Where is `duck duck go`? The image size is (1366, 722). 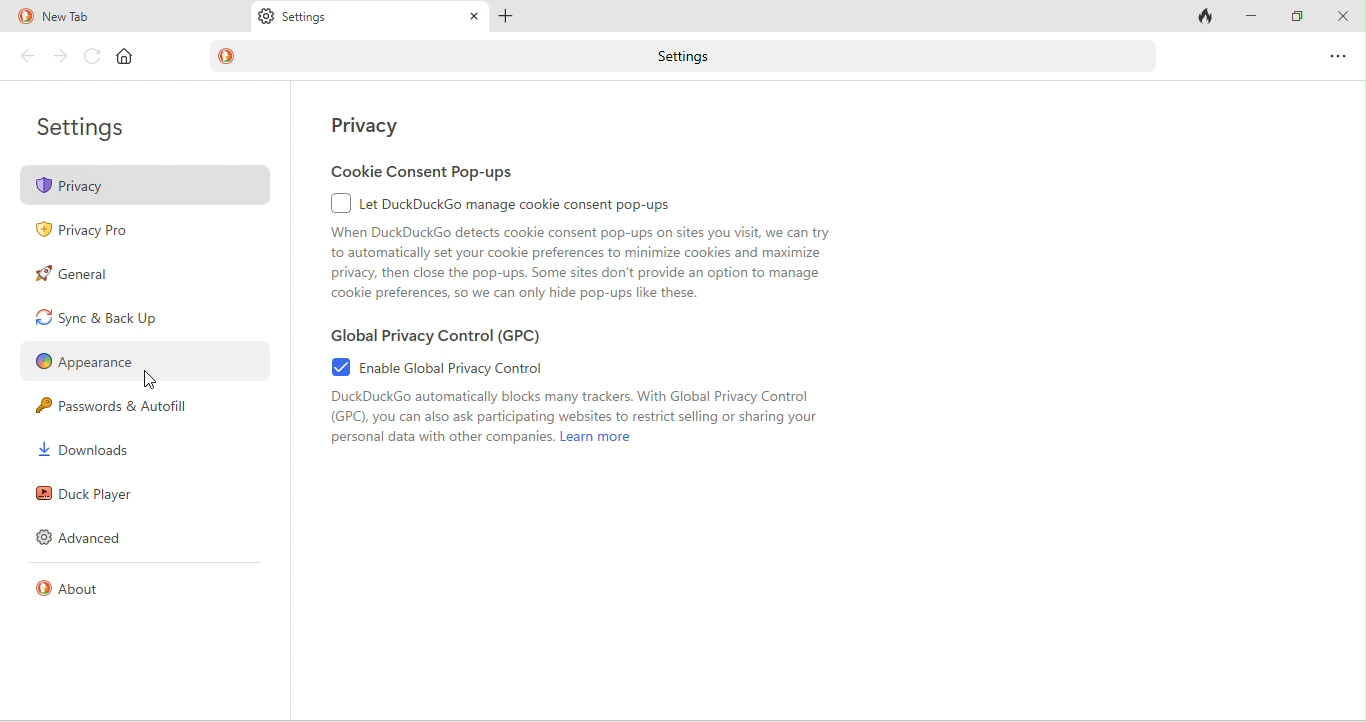
duck duck go is located at coordinates (24, 17).